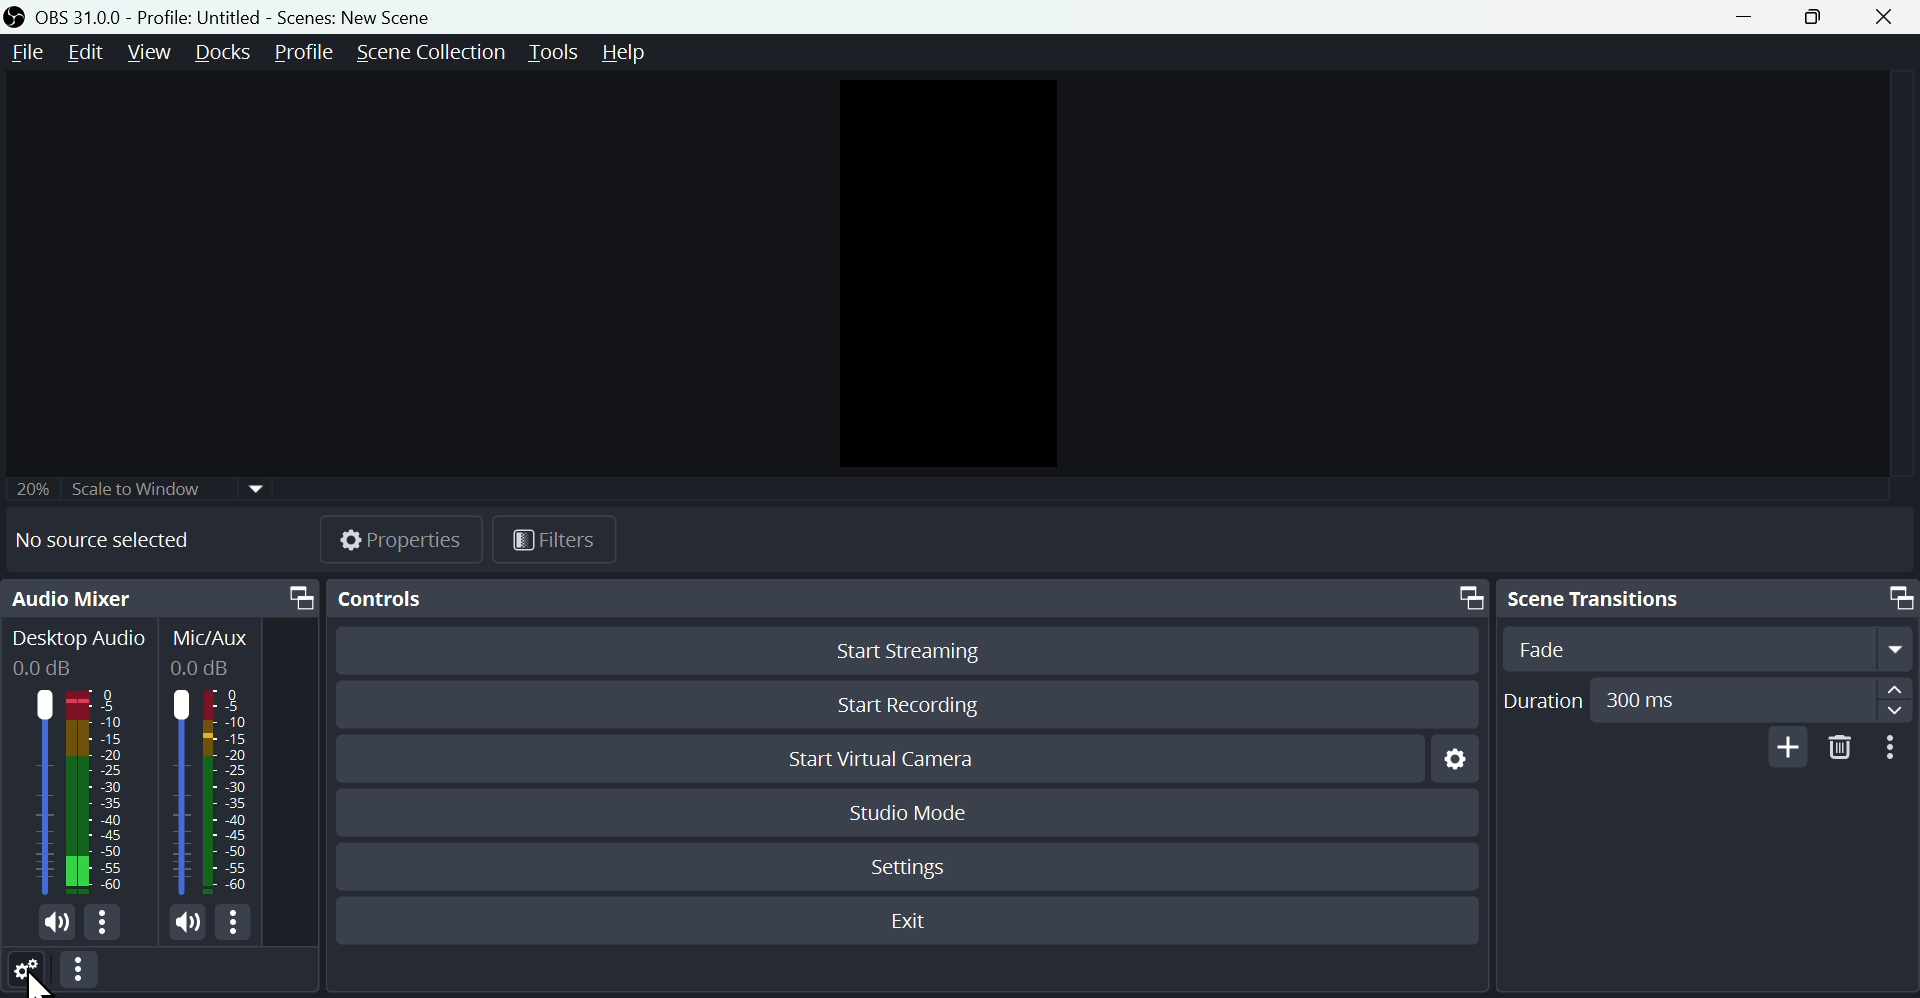  Describe the element at coordinates (913, 868) in the screenshot. I see `Settings` at that location.